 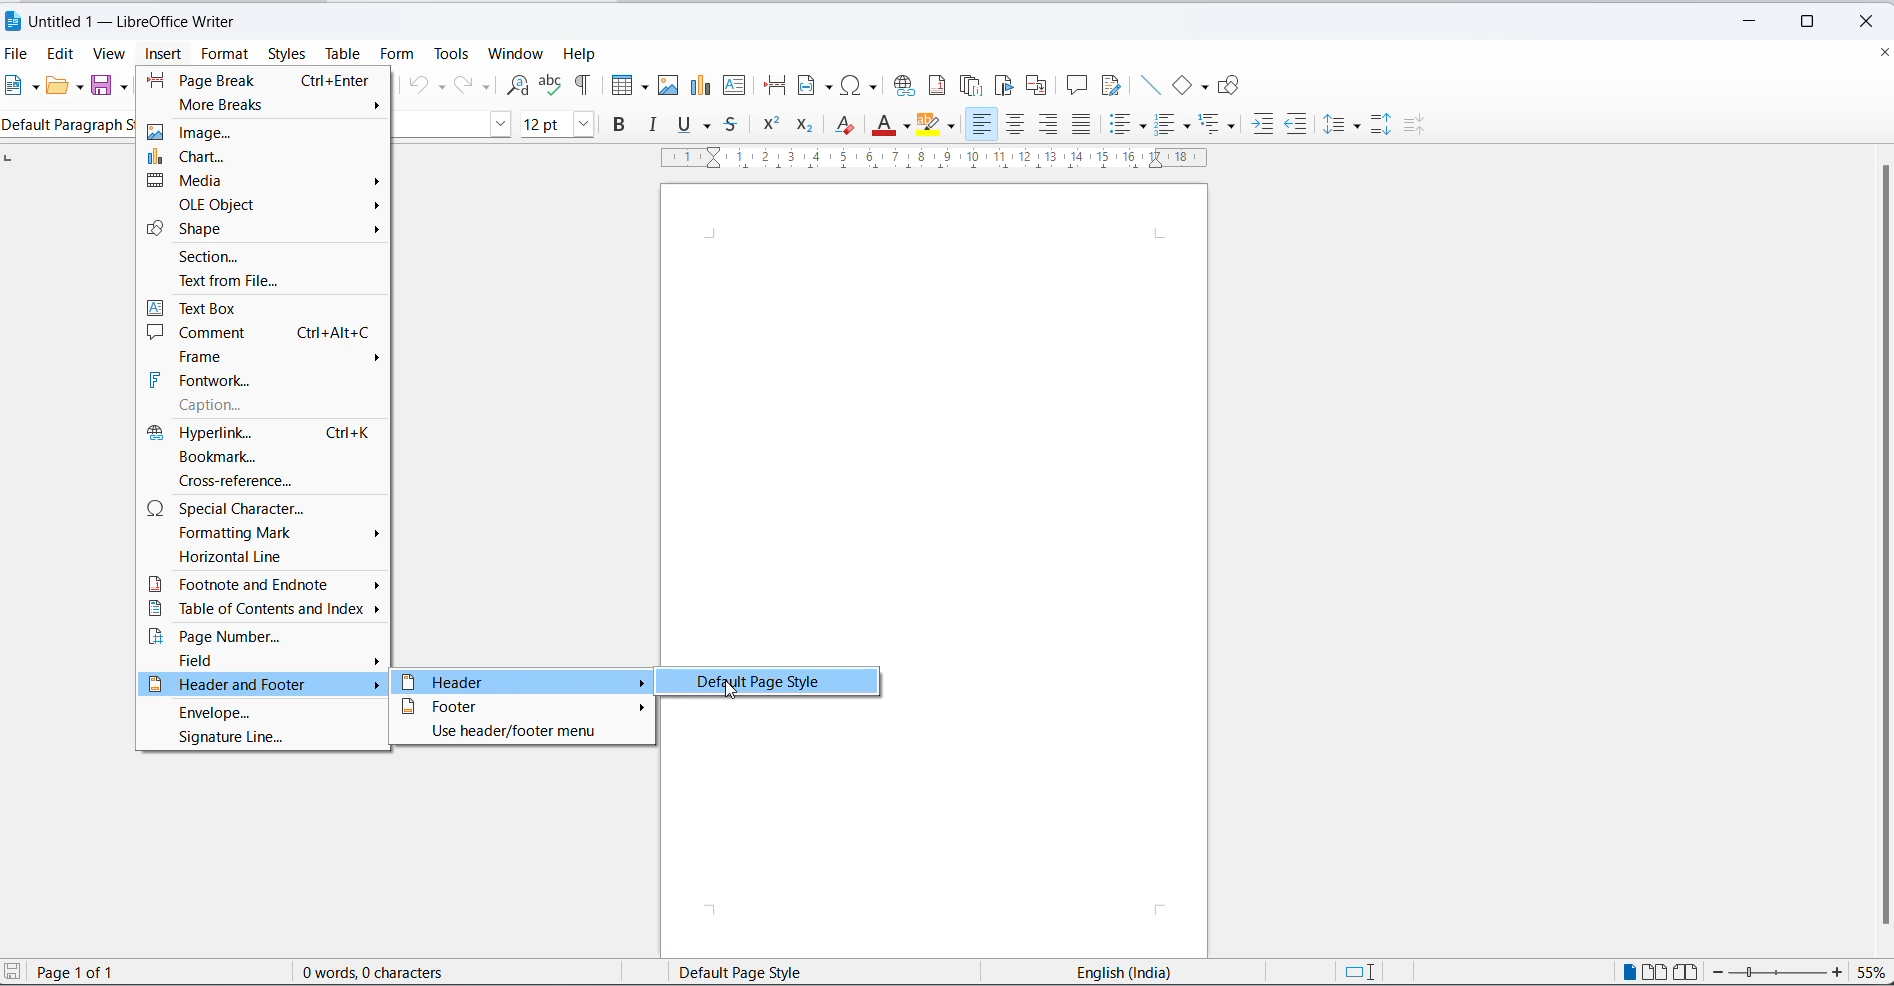 I want to click on Page 1 of 1, so click(x=108, y=972).